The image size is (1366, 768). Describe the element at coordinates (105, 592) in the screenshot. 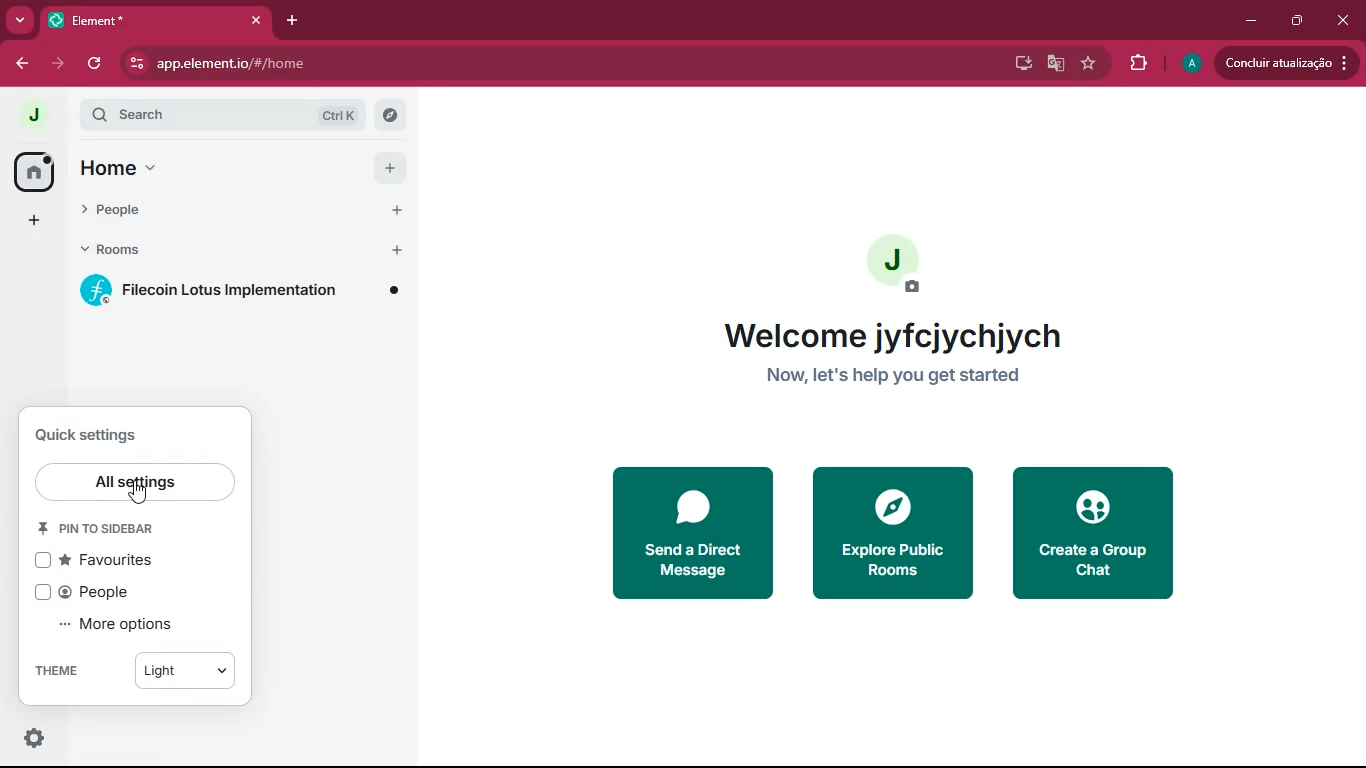

I see `people` at that location.